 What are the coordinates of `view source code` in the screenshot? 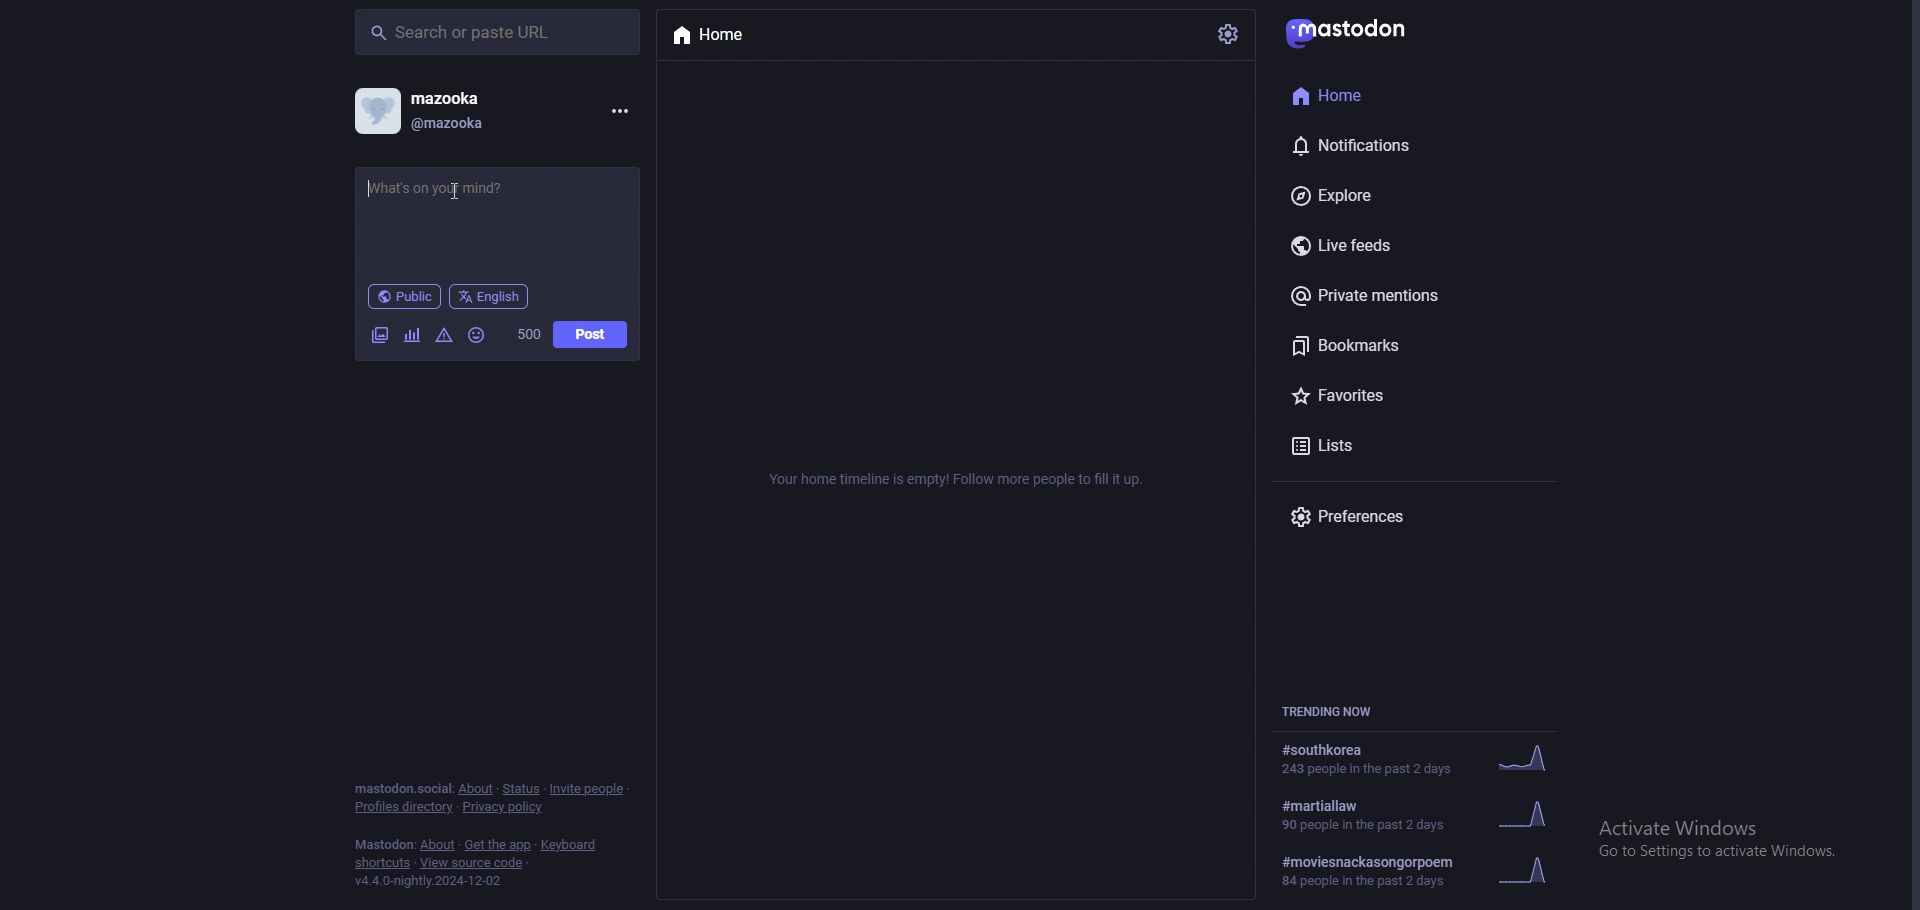 It's located at (474, 863).